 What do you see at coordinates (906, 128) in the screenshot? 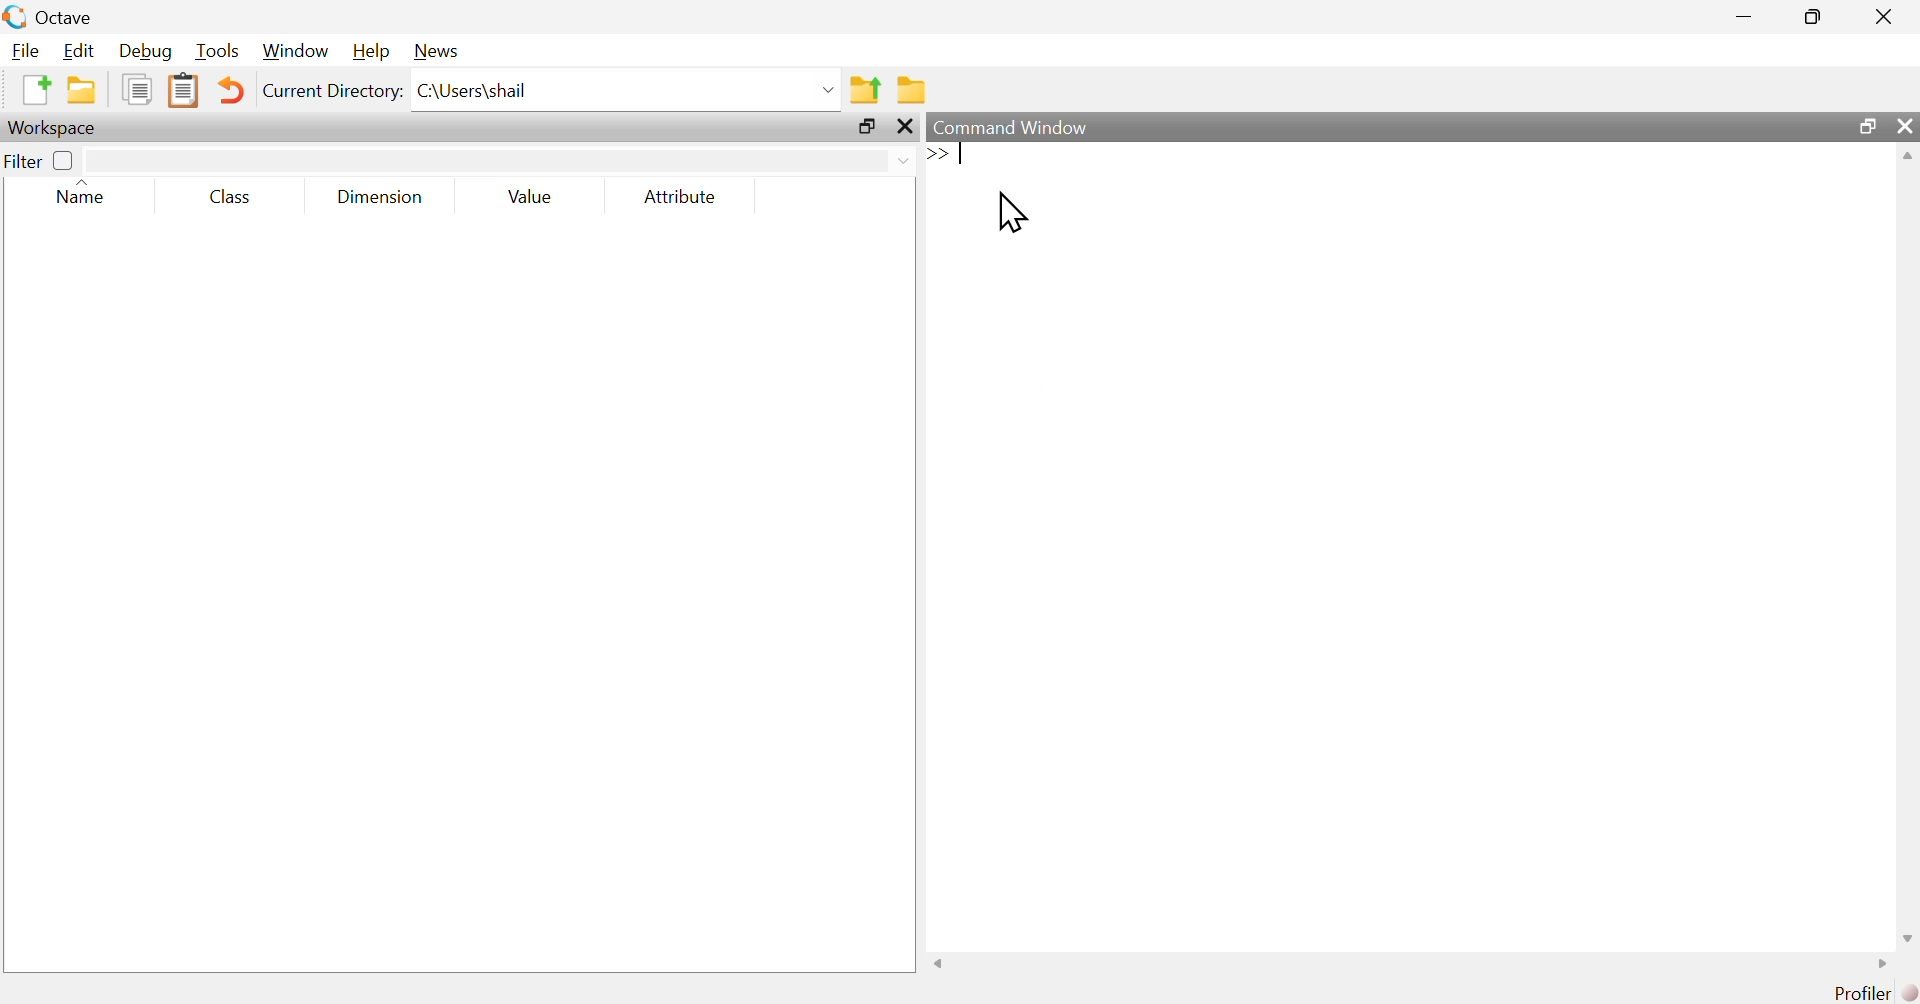
I see `close` at bounding box center [906, 128].